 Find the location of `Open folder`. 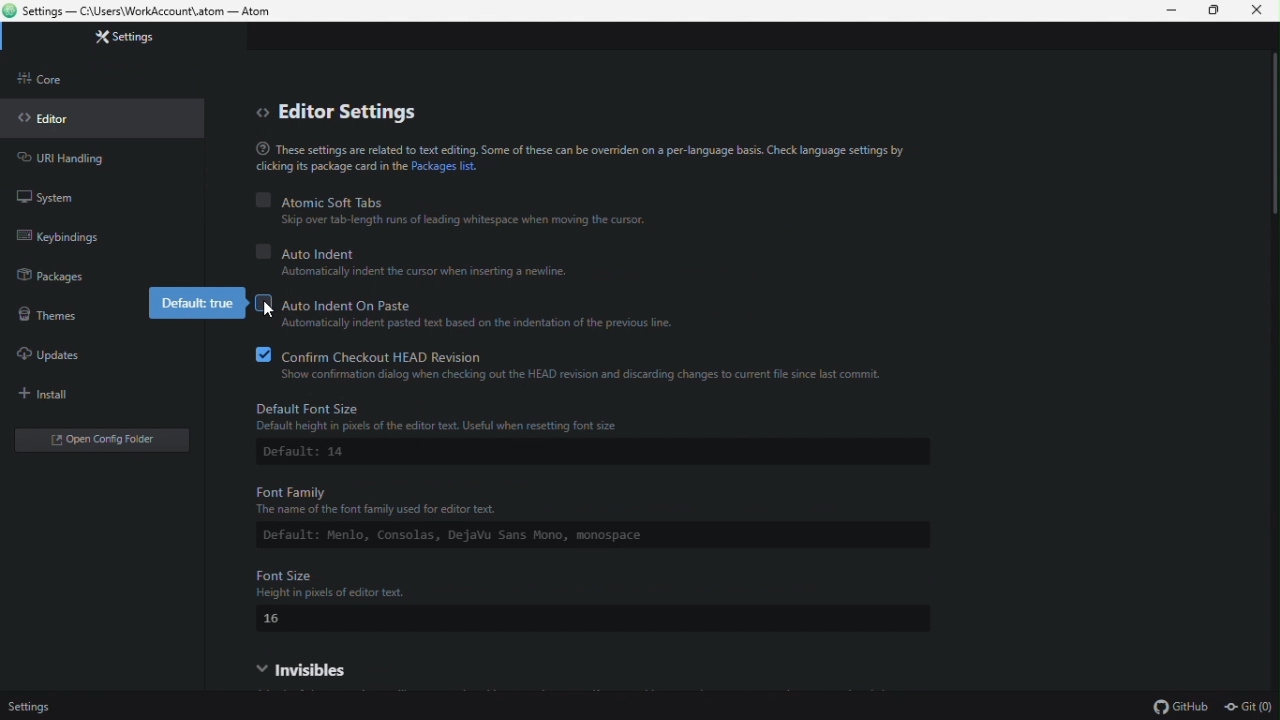

Open folder is located at coordinates (107, 443).